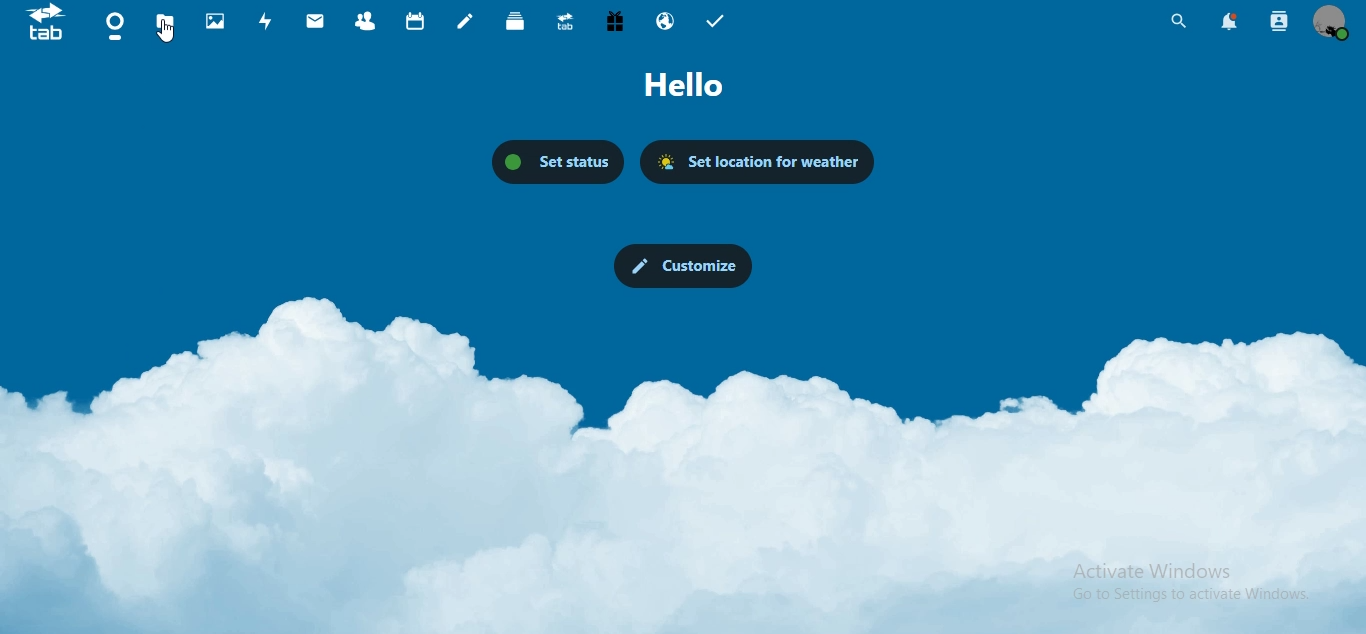 This screenshot has height=634, width=1366. Describe the element at coordinates (217, 21) in the screenshot. I see `photos` at that location.